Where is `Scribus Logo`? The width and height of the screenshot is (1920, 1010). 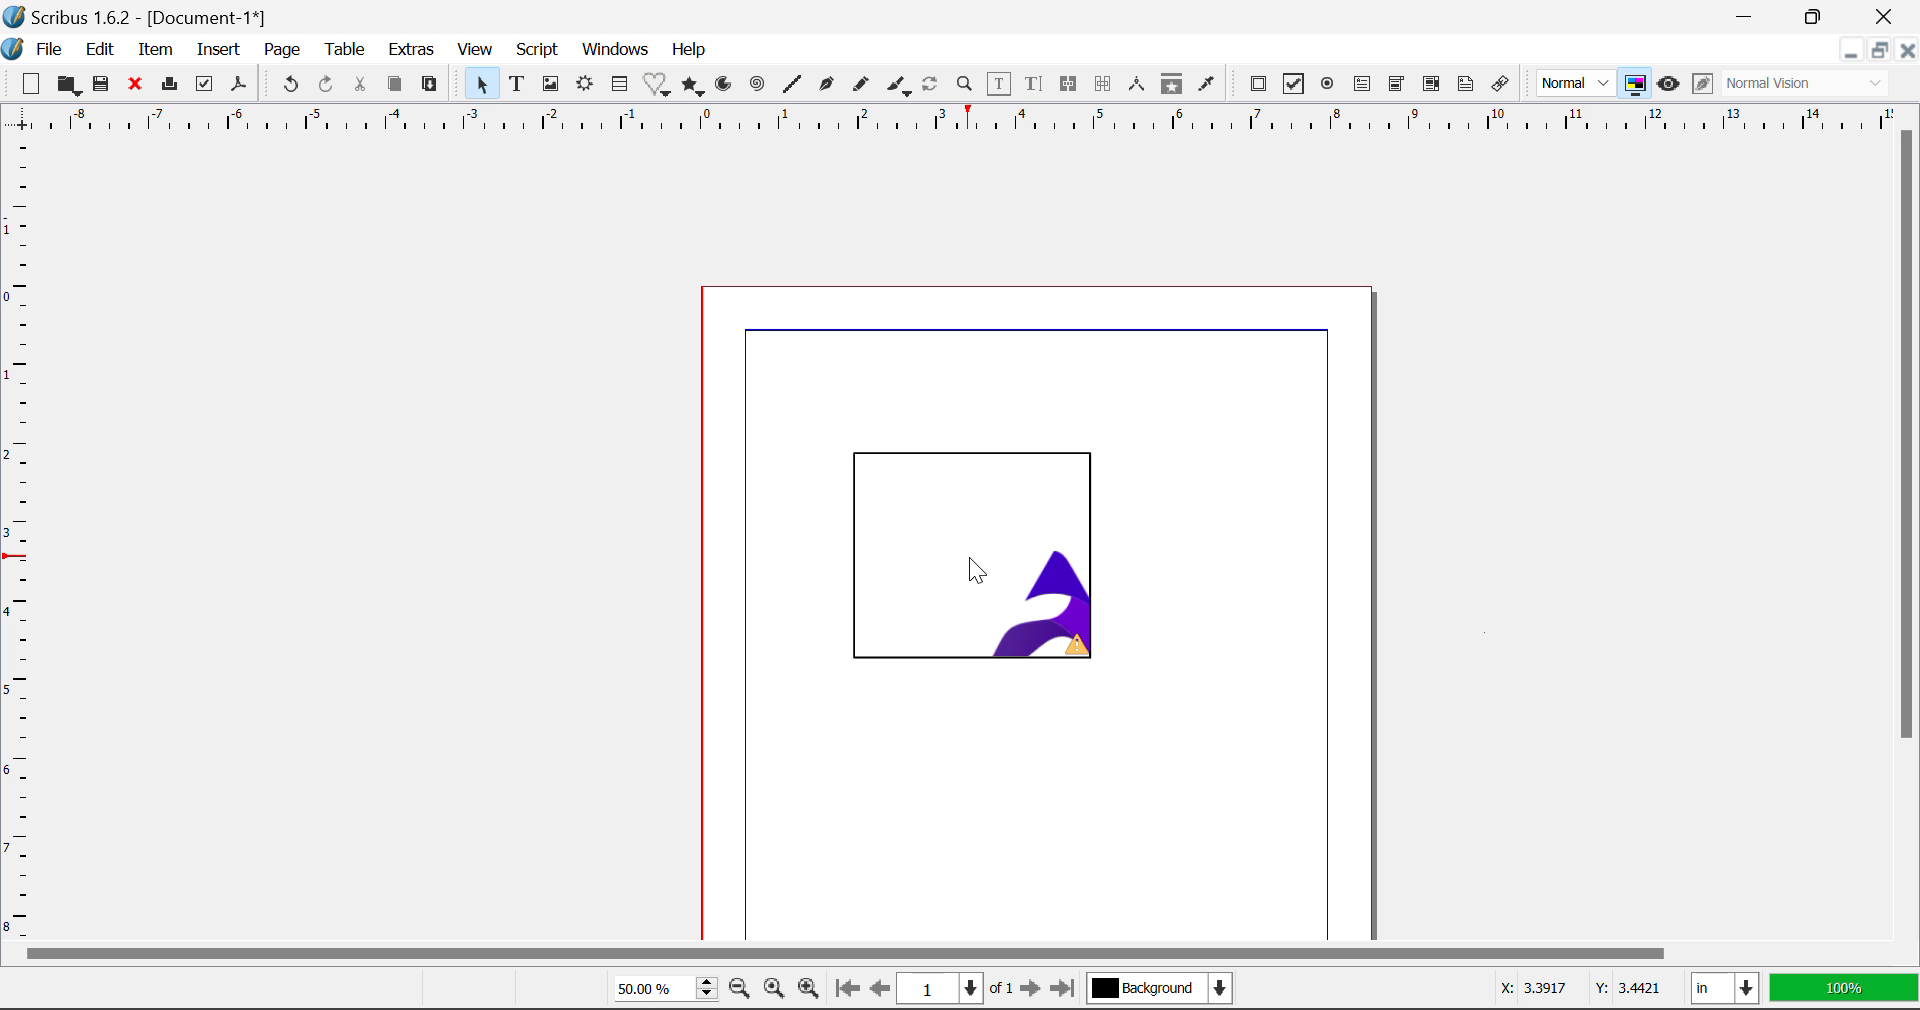
Scribus Logo is located at coordinates (12, 49).